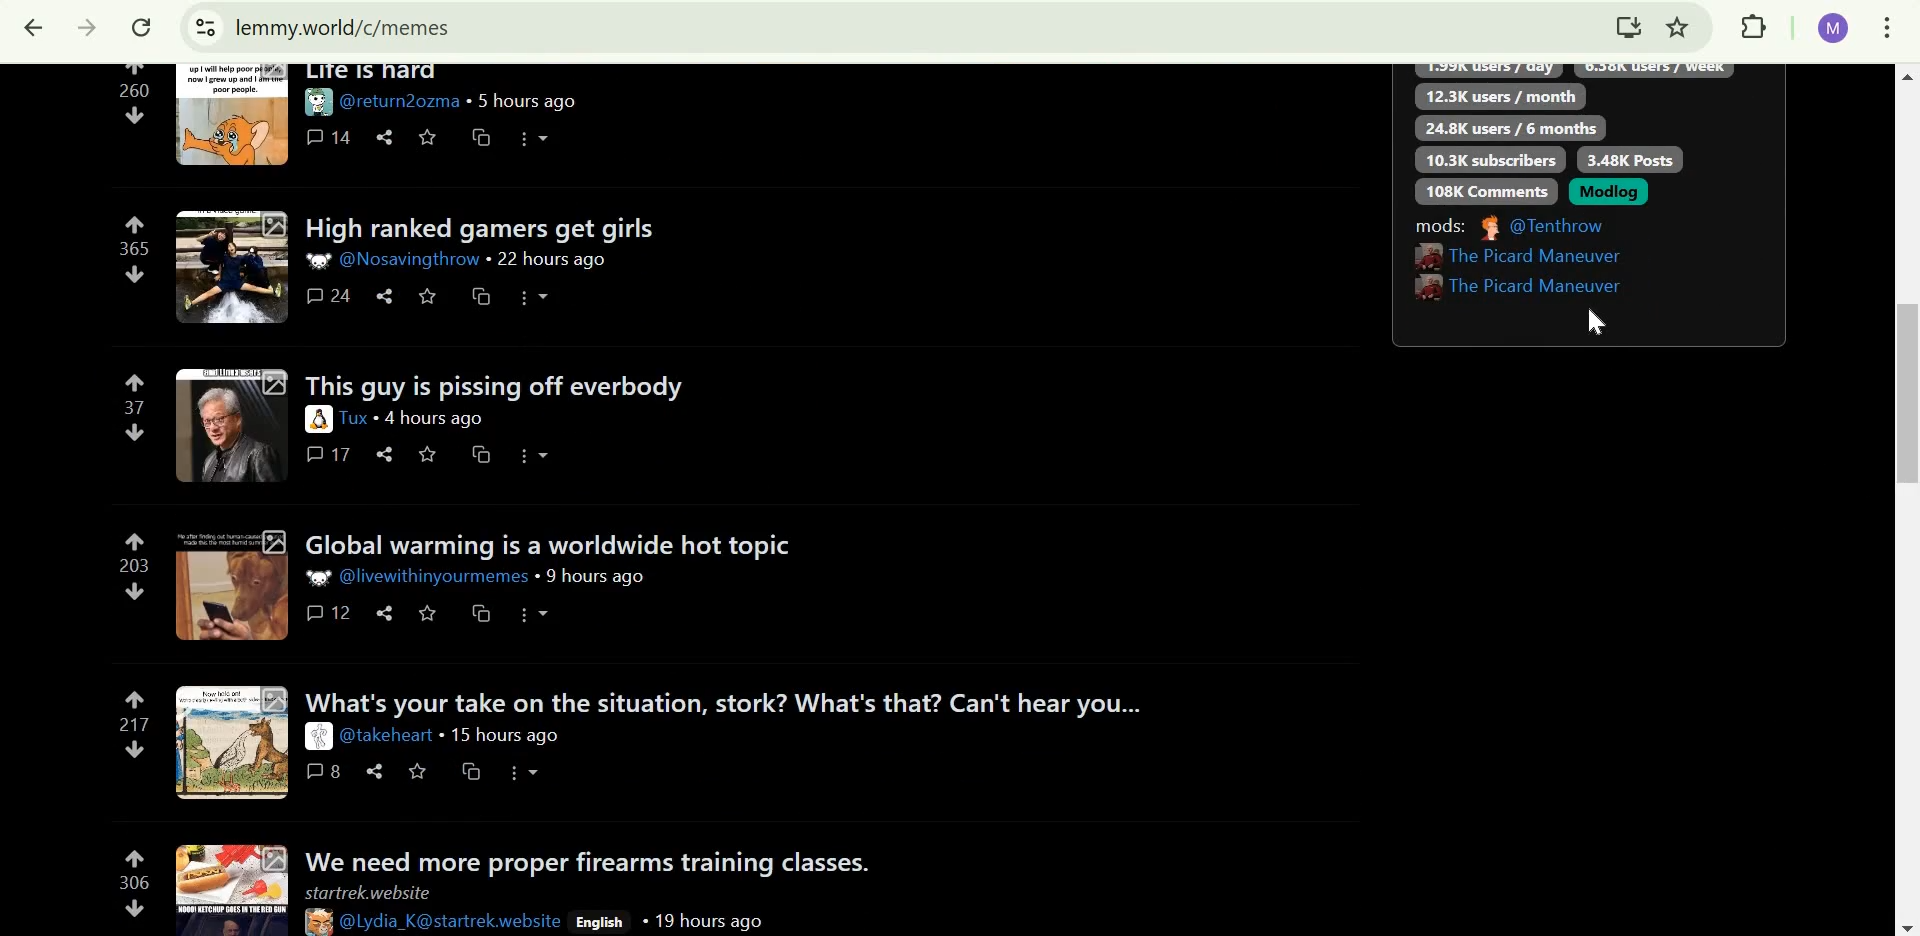 The height and width of the screenshot is (936, 1920). I want to click on 8 comments, so click(326, 772).